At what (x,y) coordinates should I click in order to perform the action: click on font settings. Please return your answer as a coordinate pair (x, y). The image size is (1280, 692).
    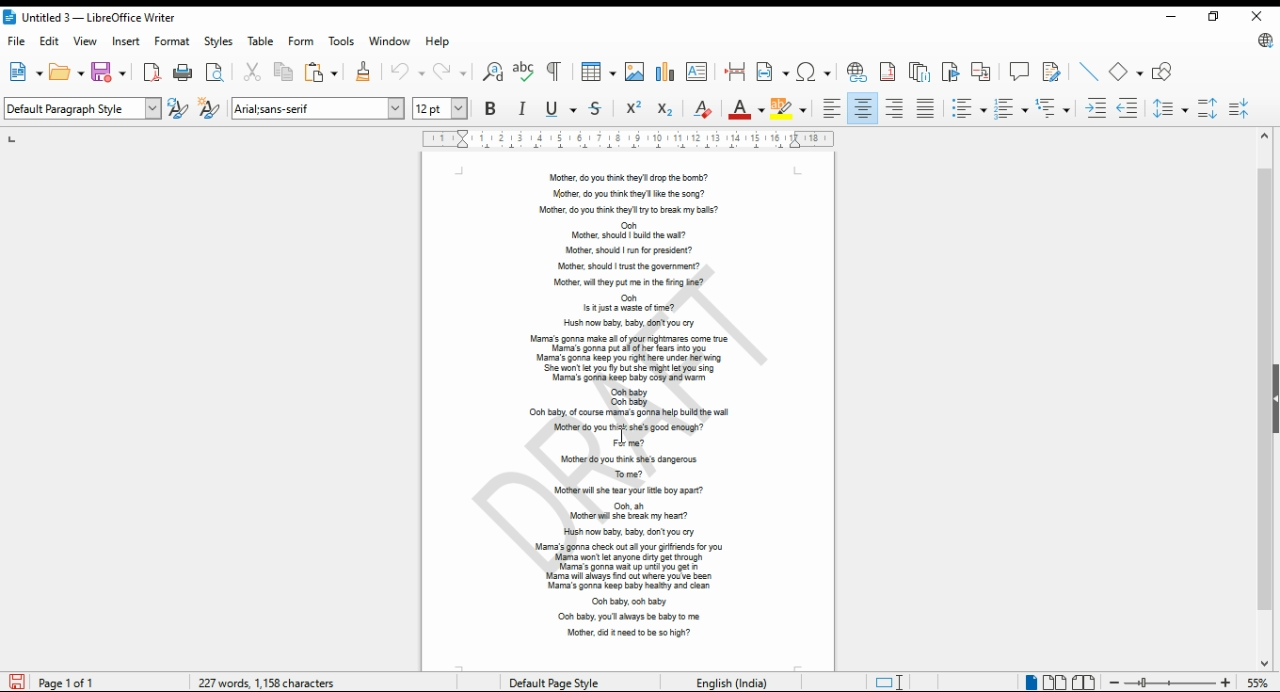
    Looking at the image, I should click on (318, 107).